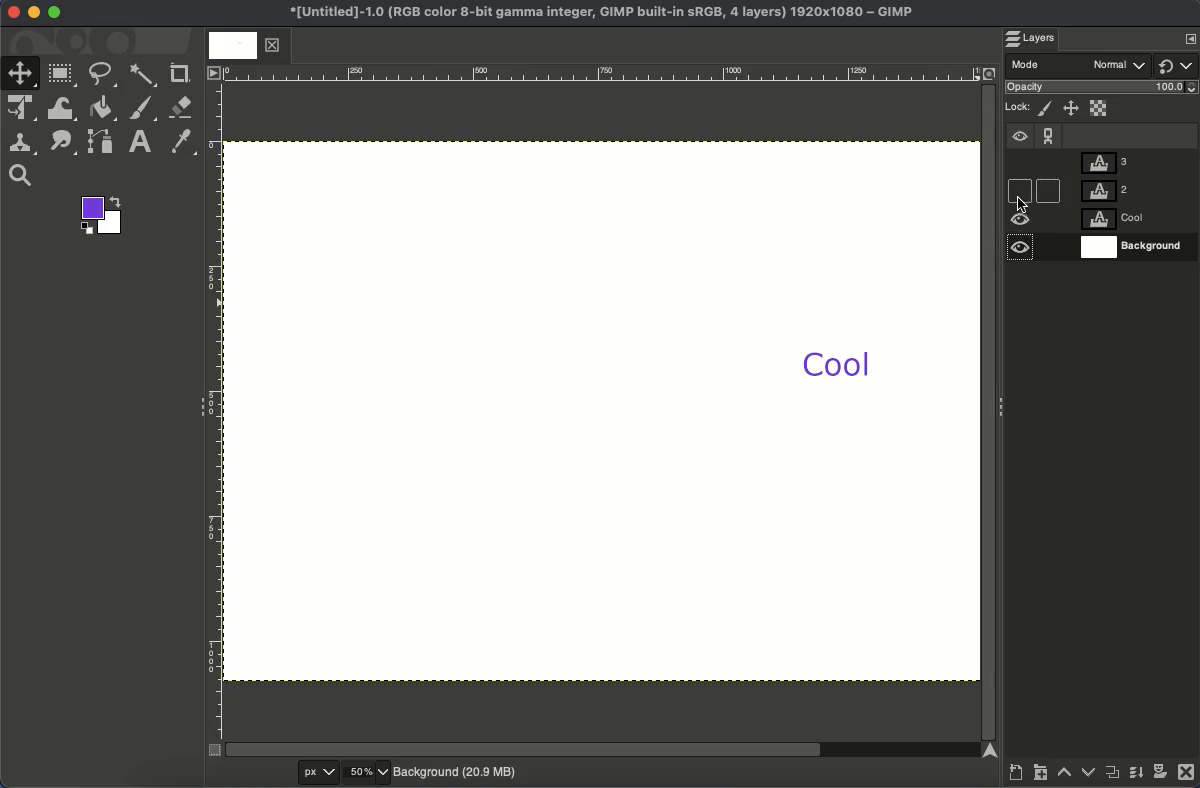  I want to click on Color picker, so click(184, 143).